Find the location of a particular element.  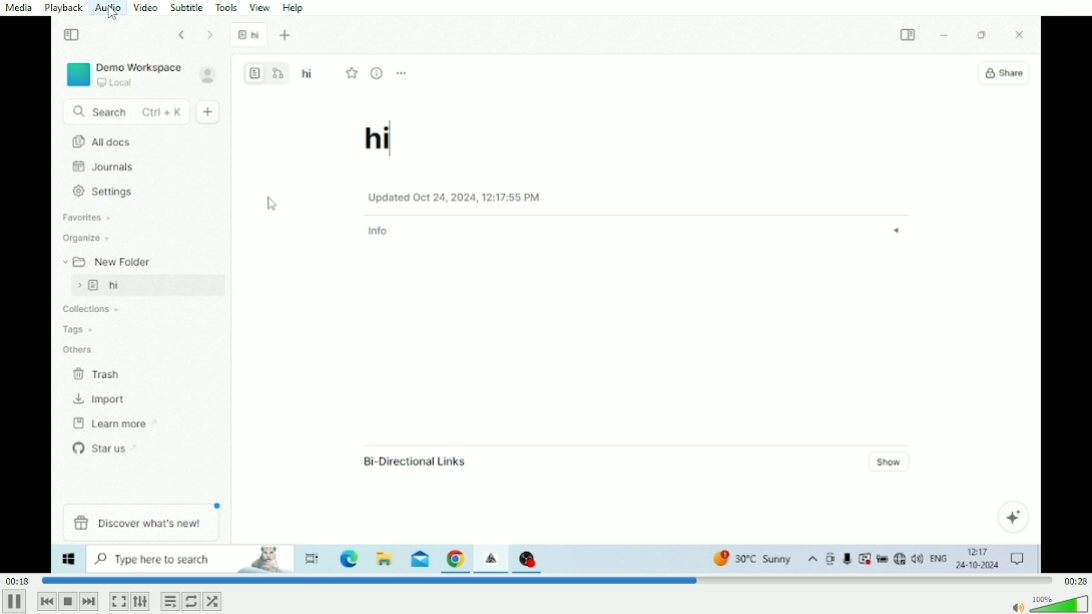

Video progress is located at coordinates (547, 580).